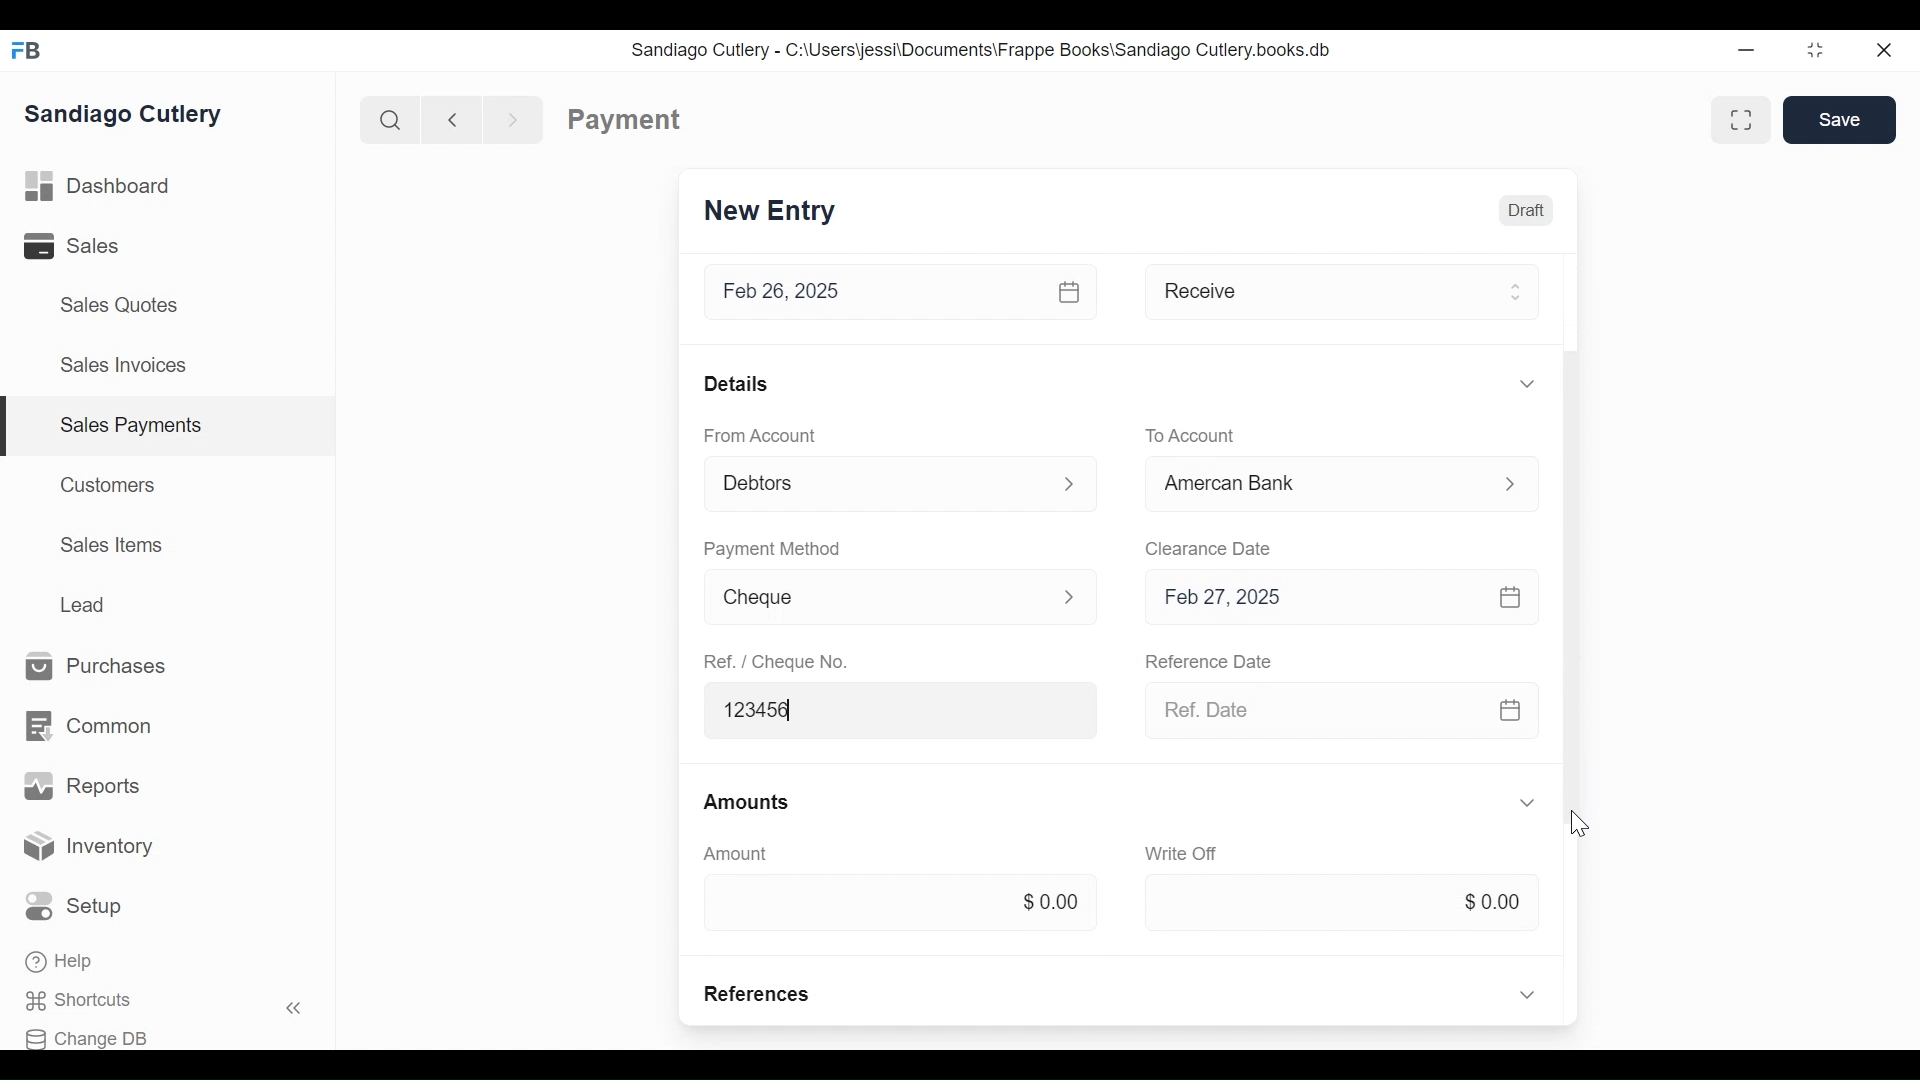 The image size is (1920, 1080). I want to click on Draft, so click(1525, 208).